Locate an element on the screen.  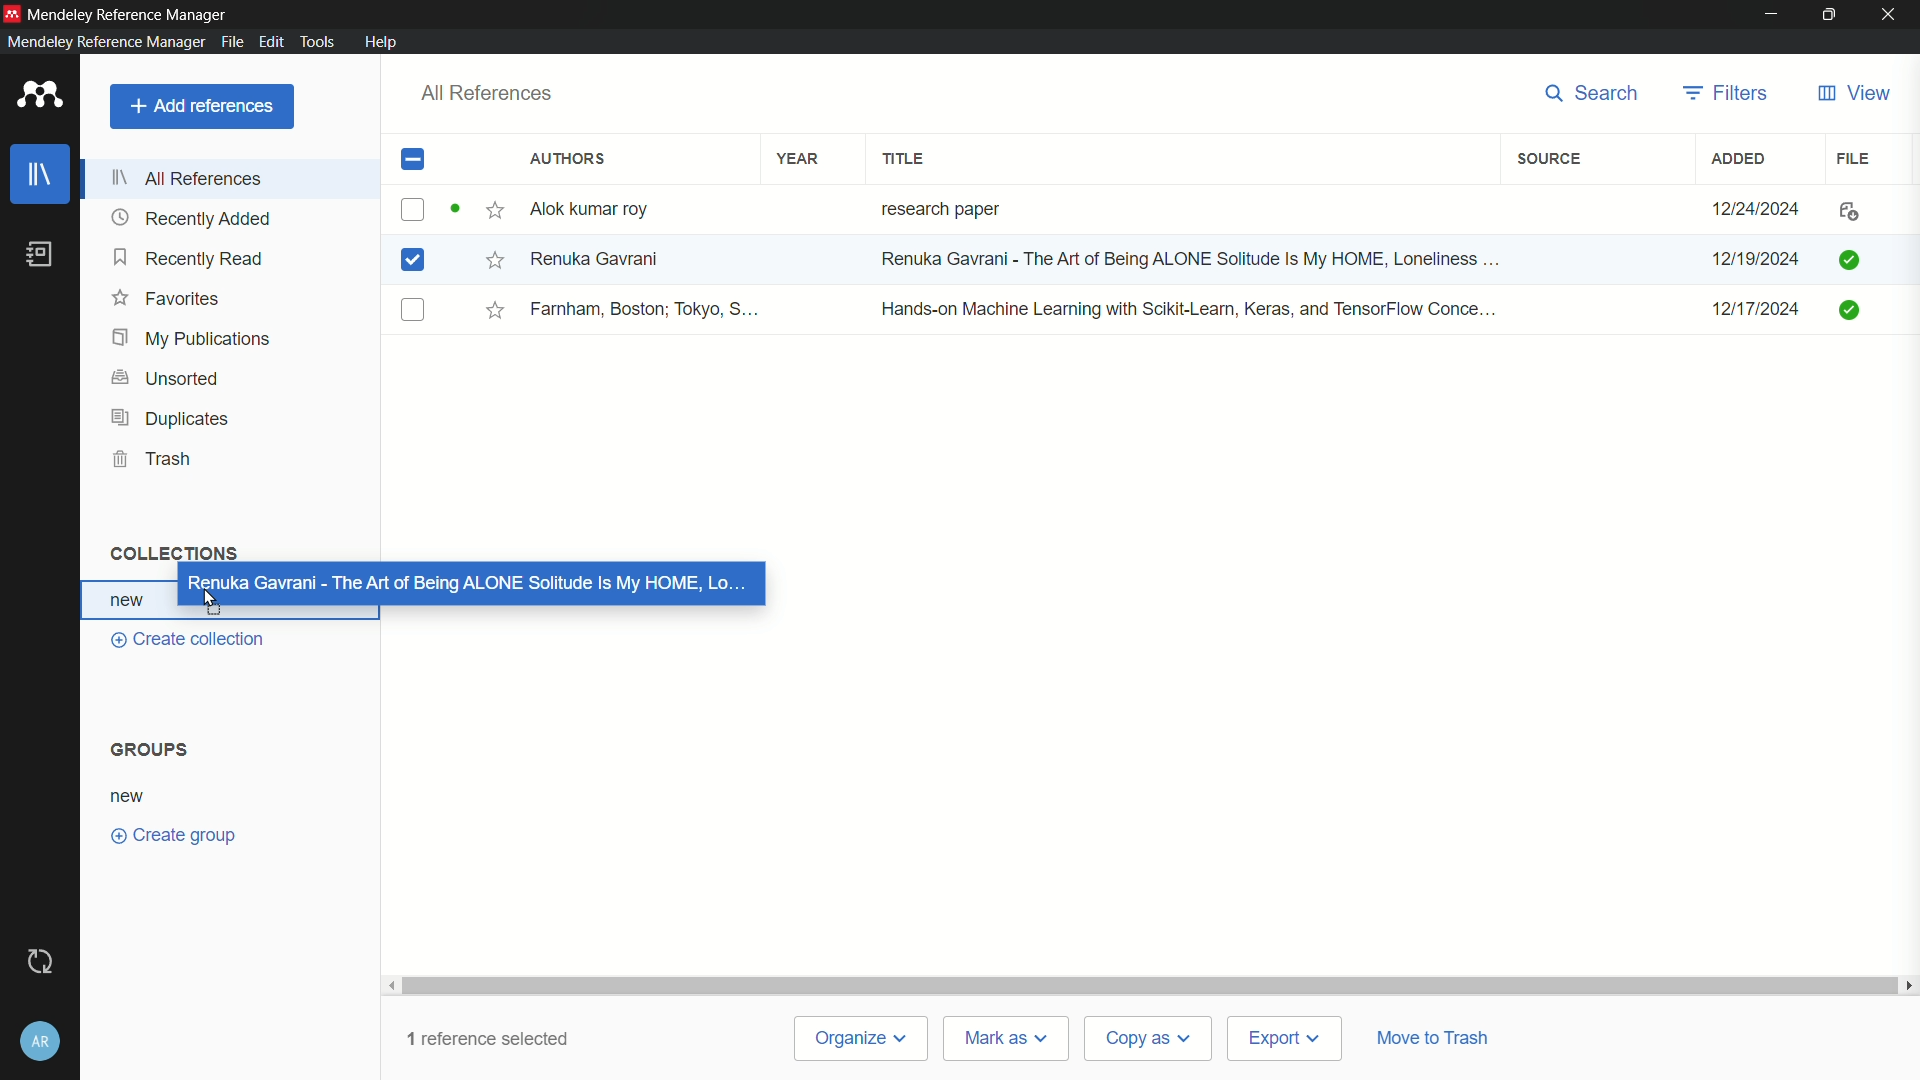
duplicates is located at coordinates (169, 418).